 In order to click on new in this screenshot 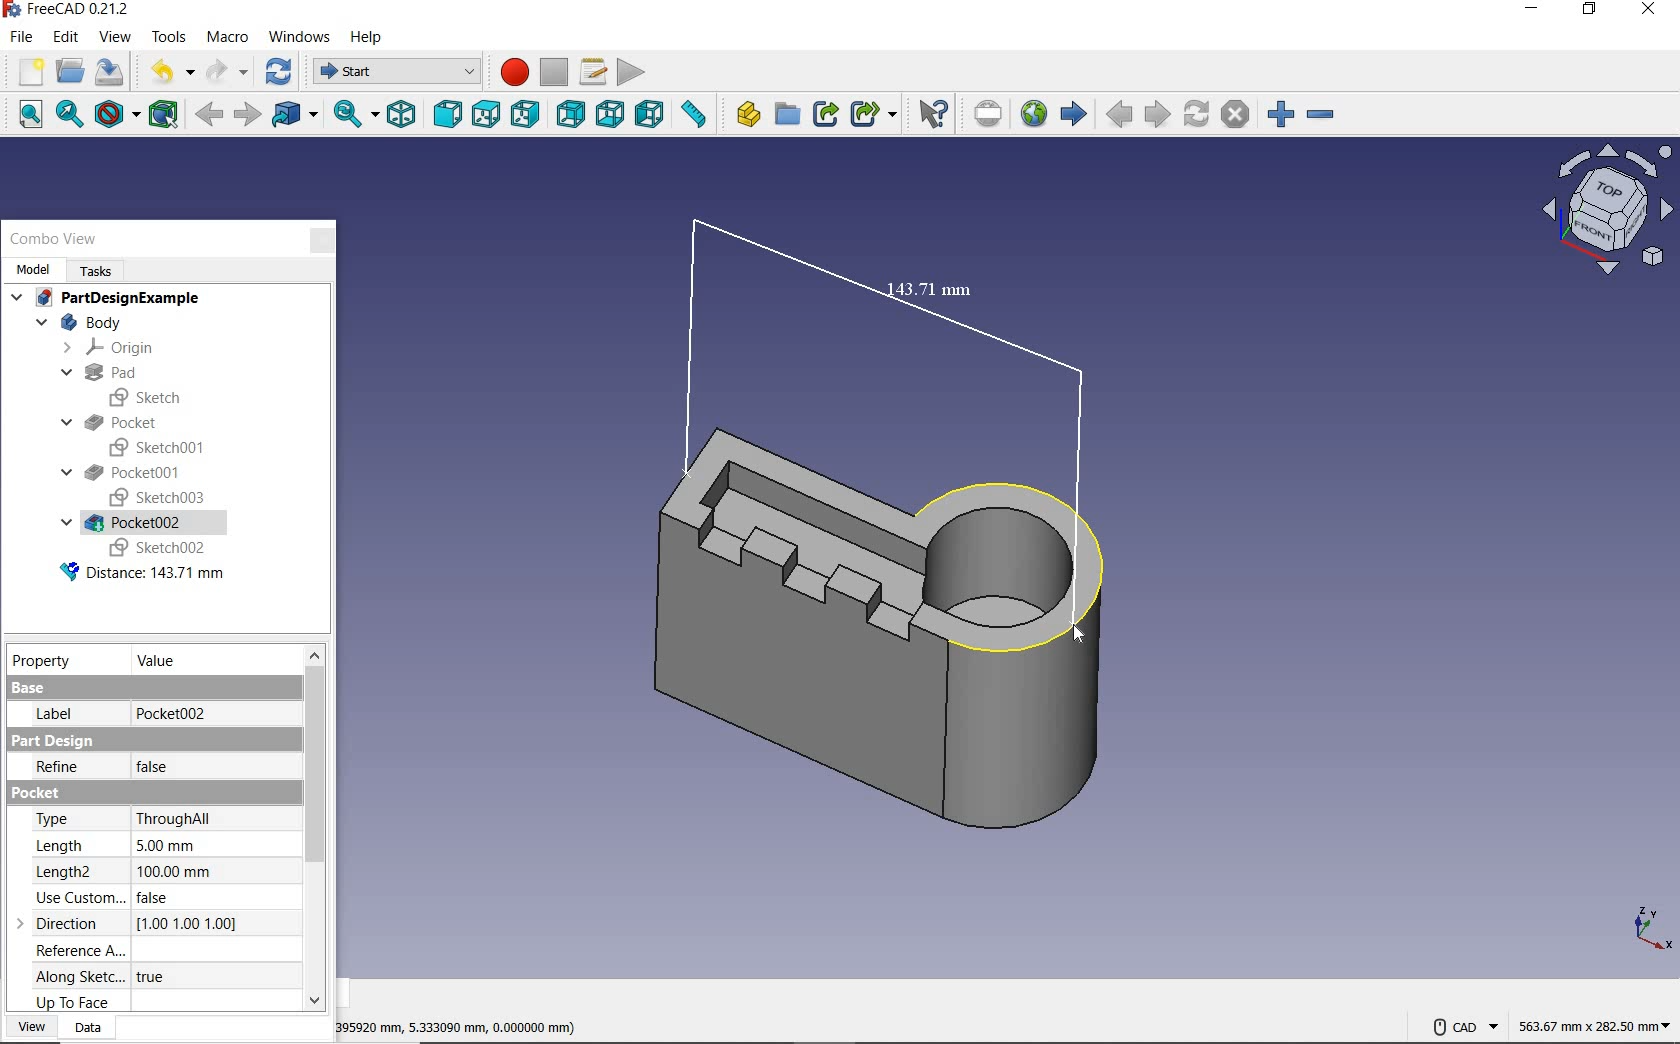, I will do `click(26, 72)`.